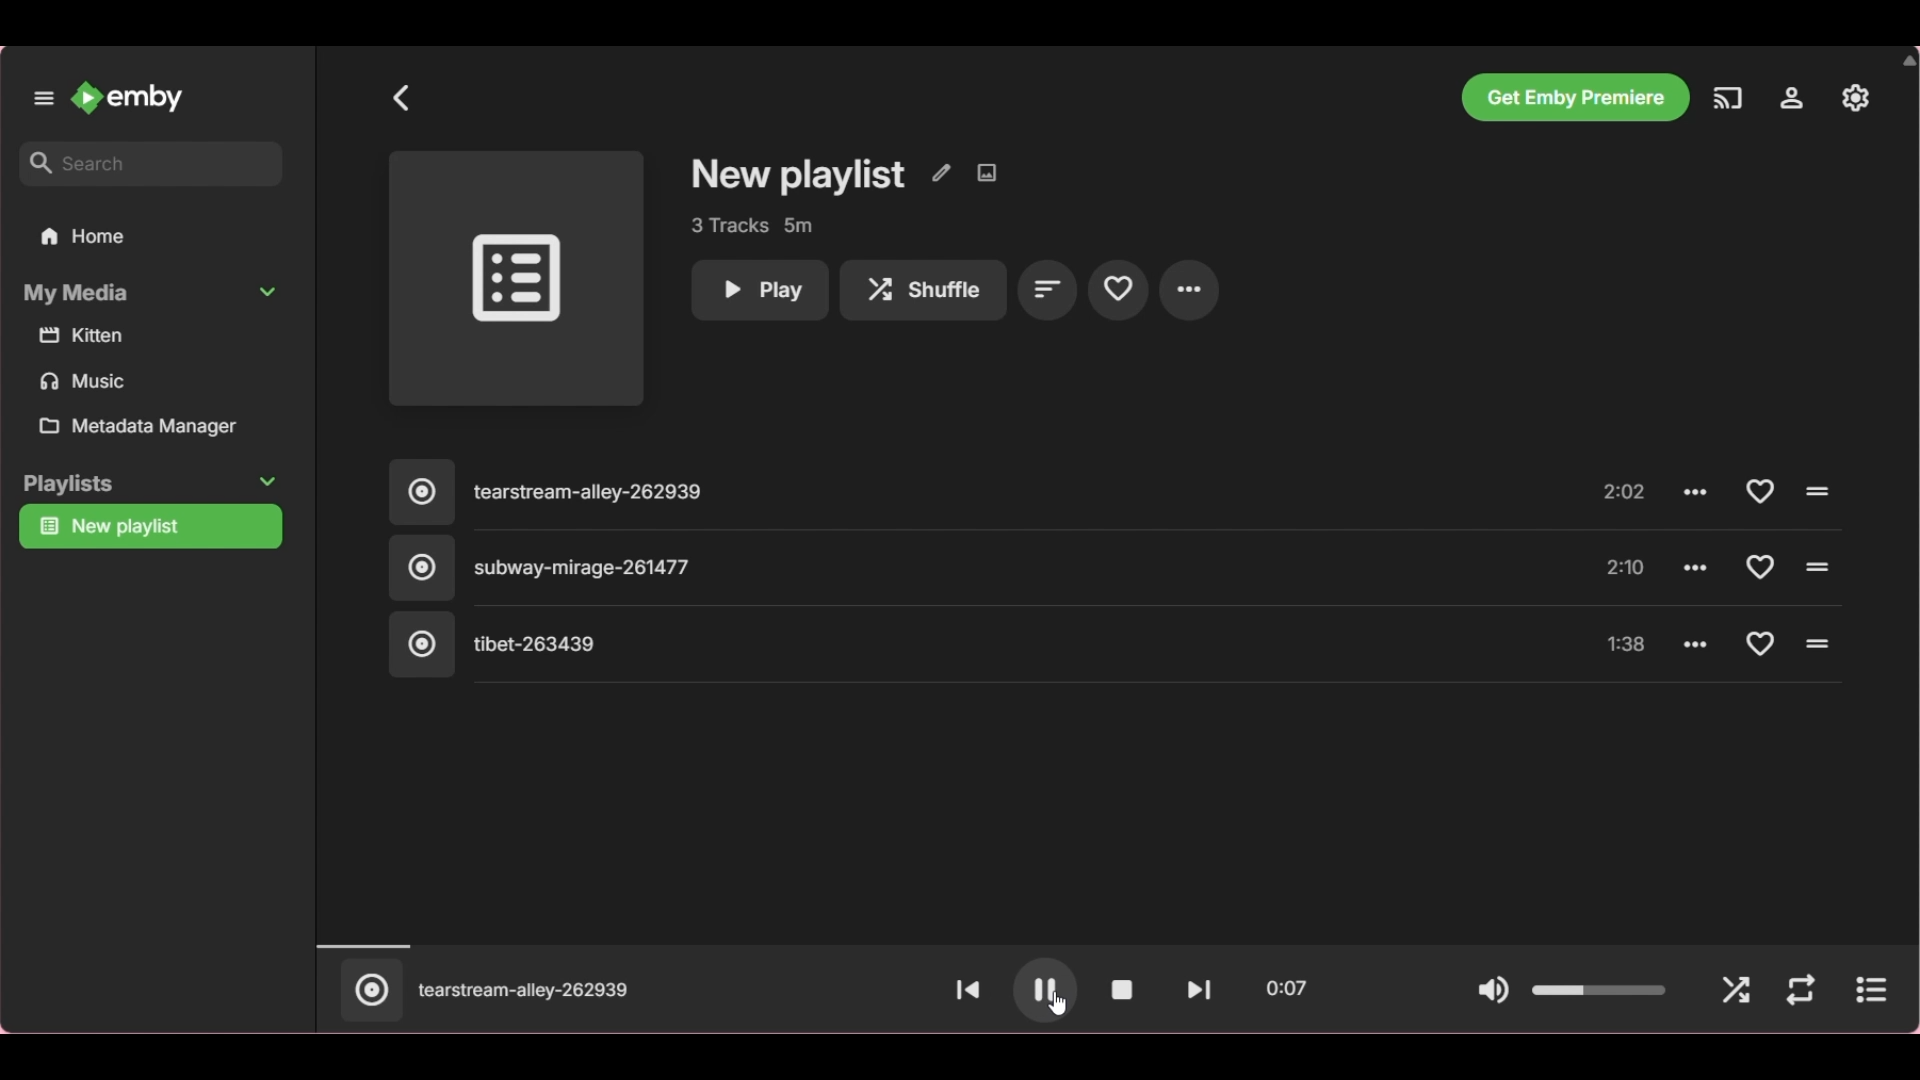 The height and width of the screenshot is (1080, 1920). Describe the element at coordinates (1286, 989) in the screenshot. I see `Current timestamp of song playing` at that location.